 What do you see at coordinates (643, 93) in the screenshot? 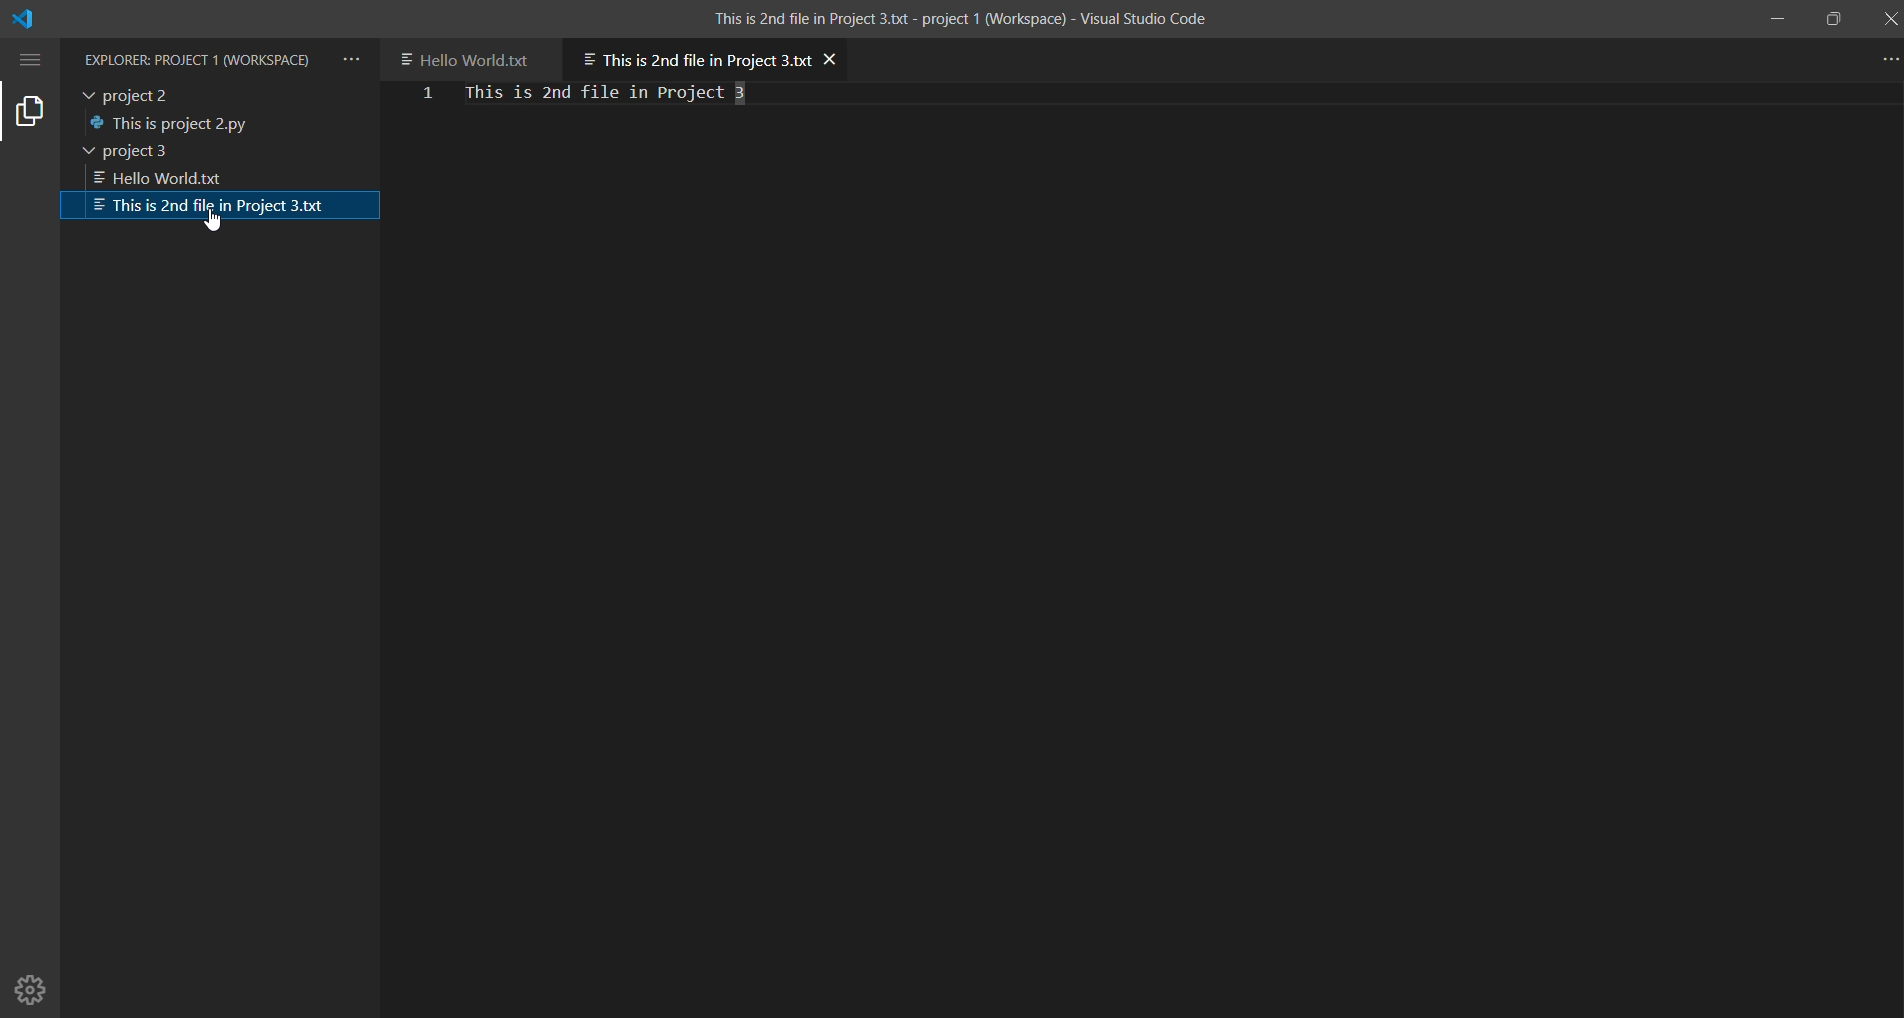
I see `file content` at bounding box center [643, 93].